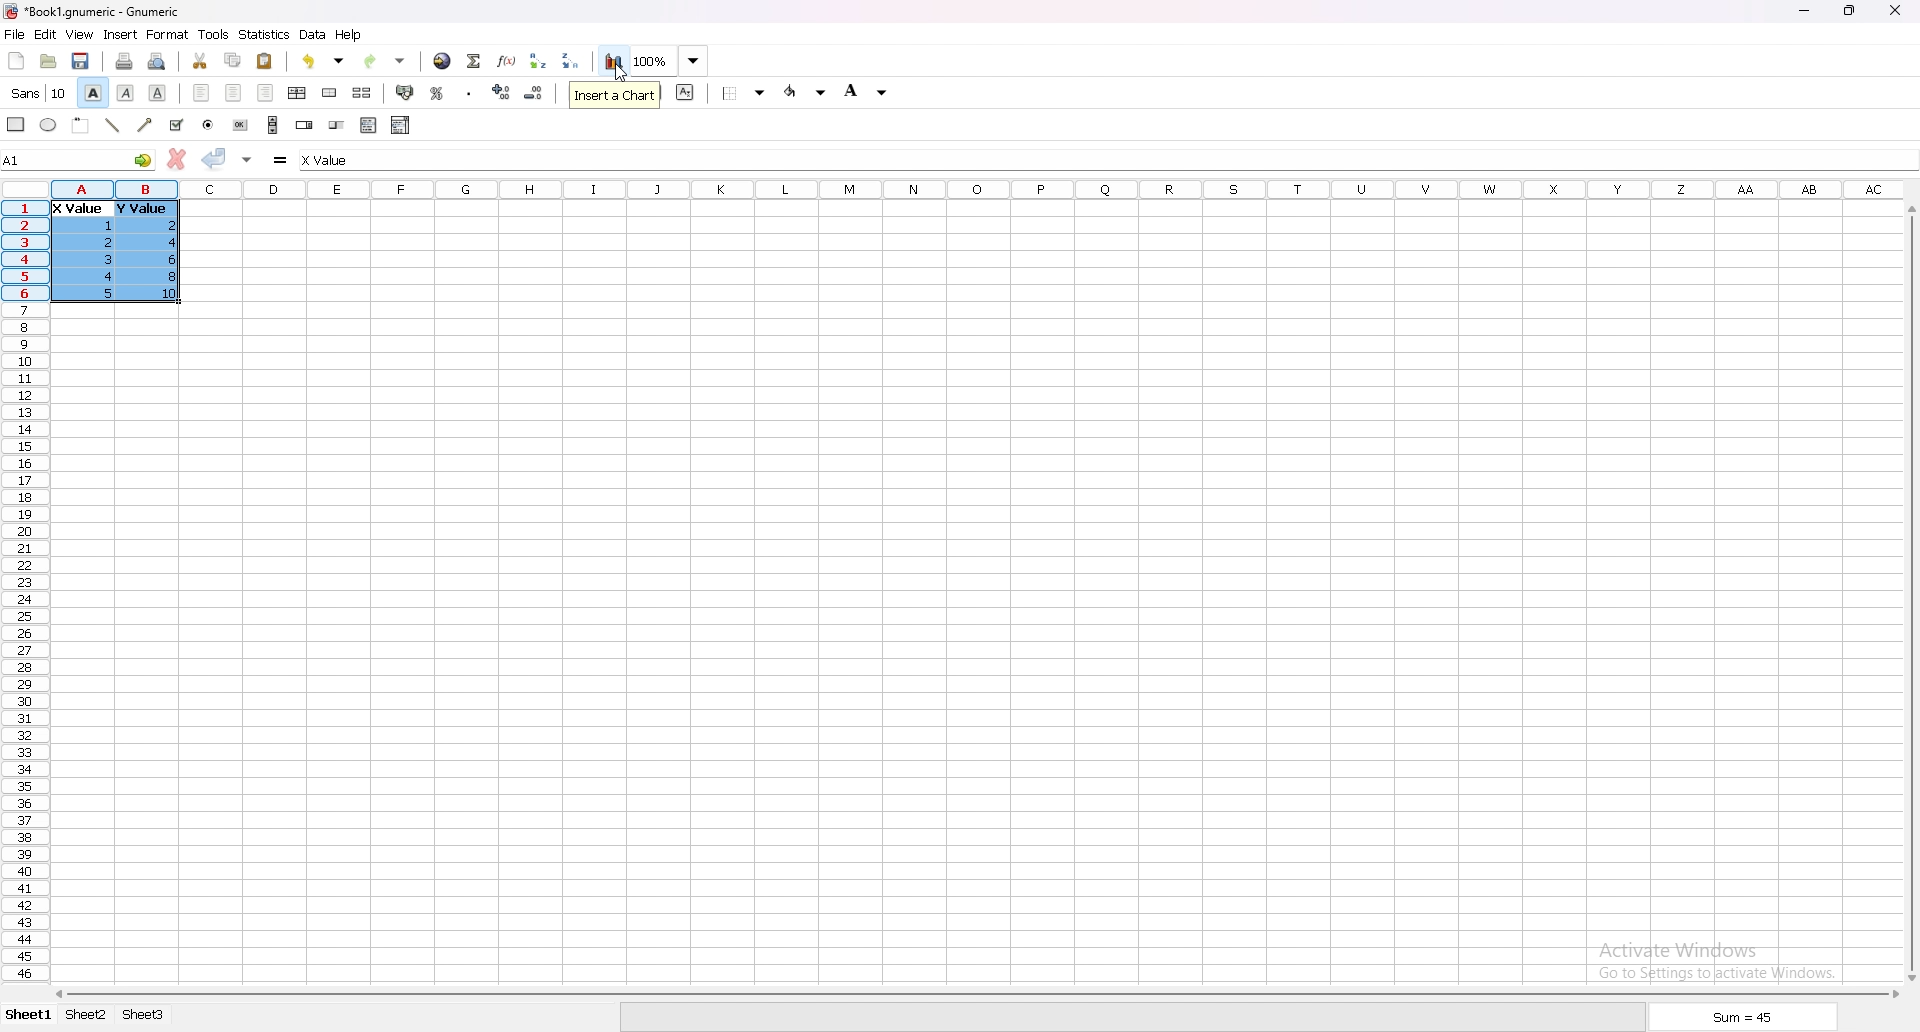 This screenshot has height=1032, width=1920. I want to click on copy, so click(233, 60).